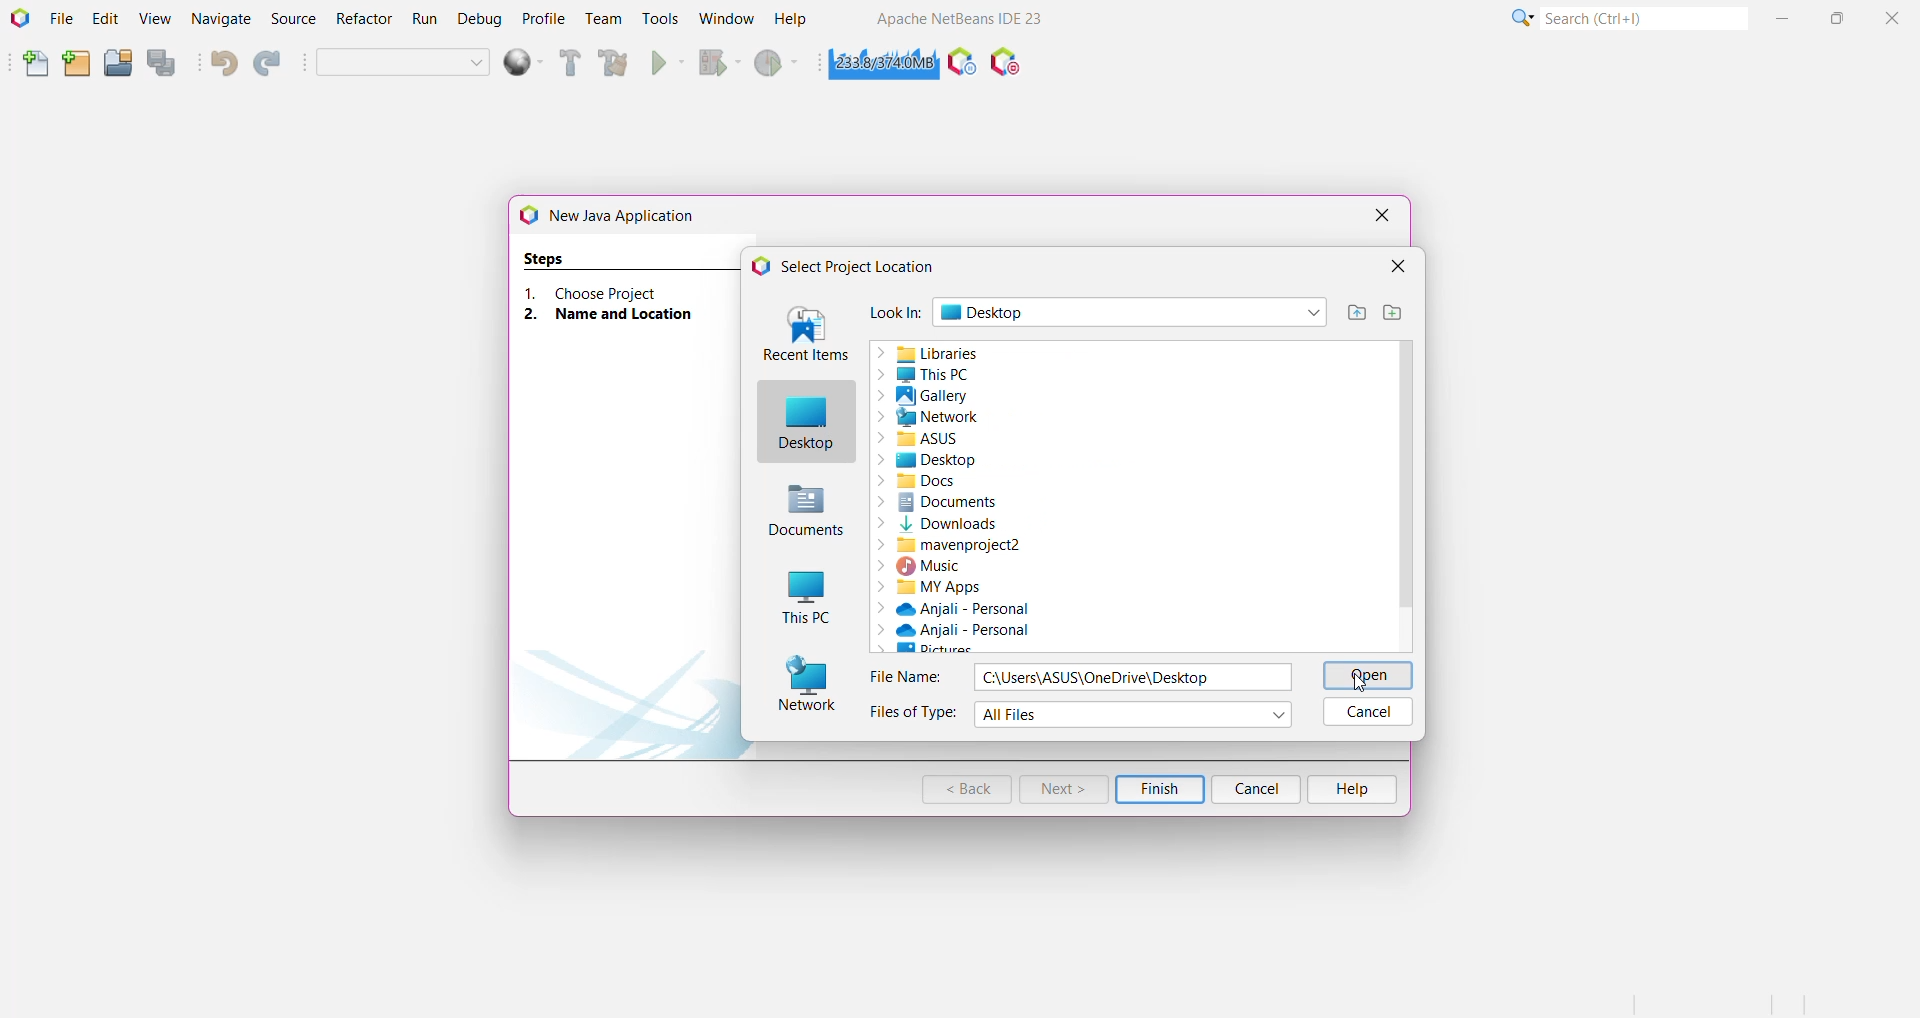 This screenshot has width=1920, height=1018. What do you see at coordinates (479, 20) in the screenshot?
I see `Debug` at bounding box center [479, 20].